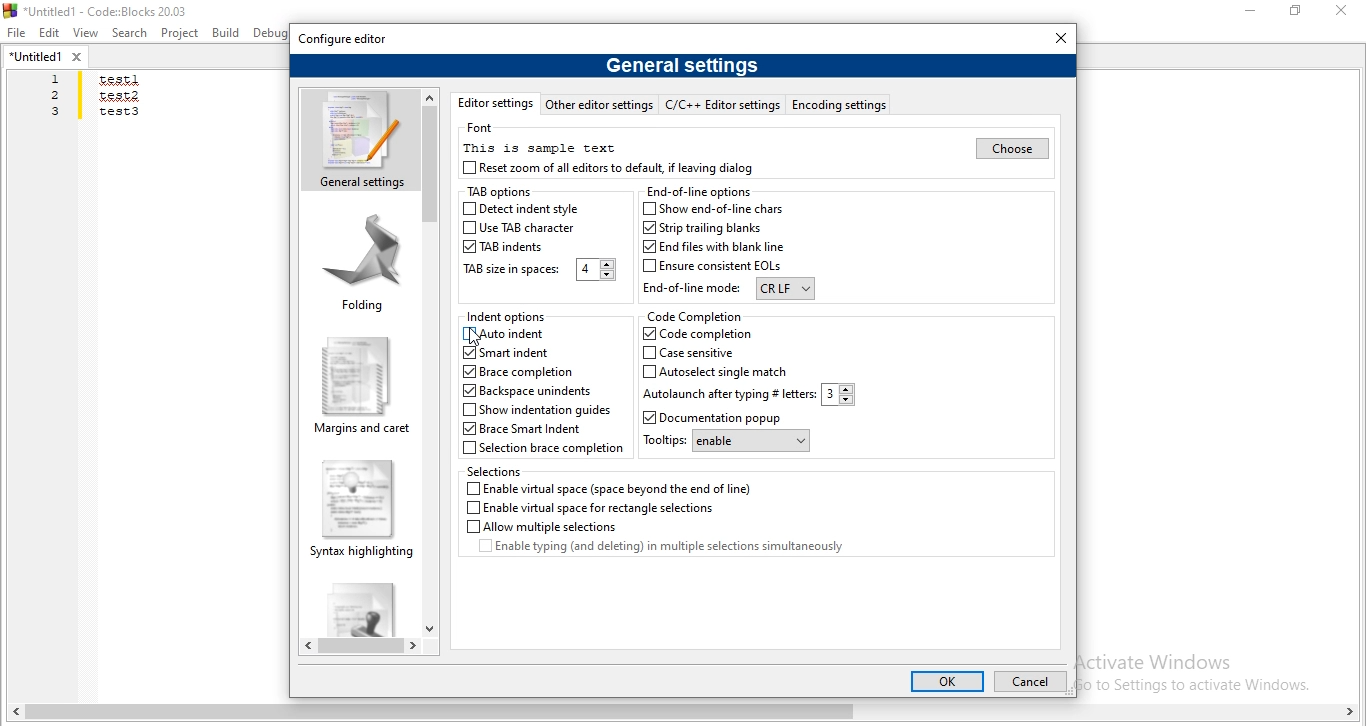 This screenshot has width=1366, height=726. Describe the element at coordinates (611, 168) in the screenshot. I see `Reset zoom of all editors to default, if leaving dialog` at that location.